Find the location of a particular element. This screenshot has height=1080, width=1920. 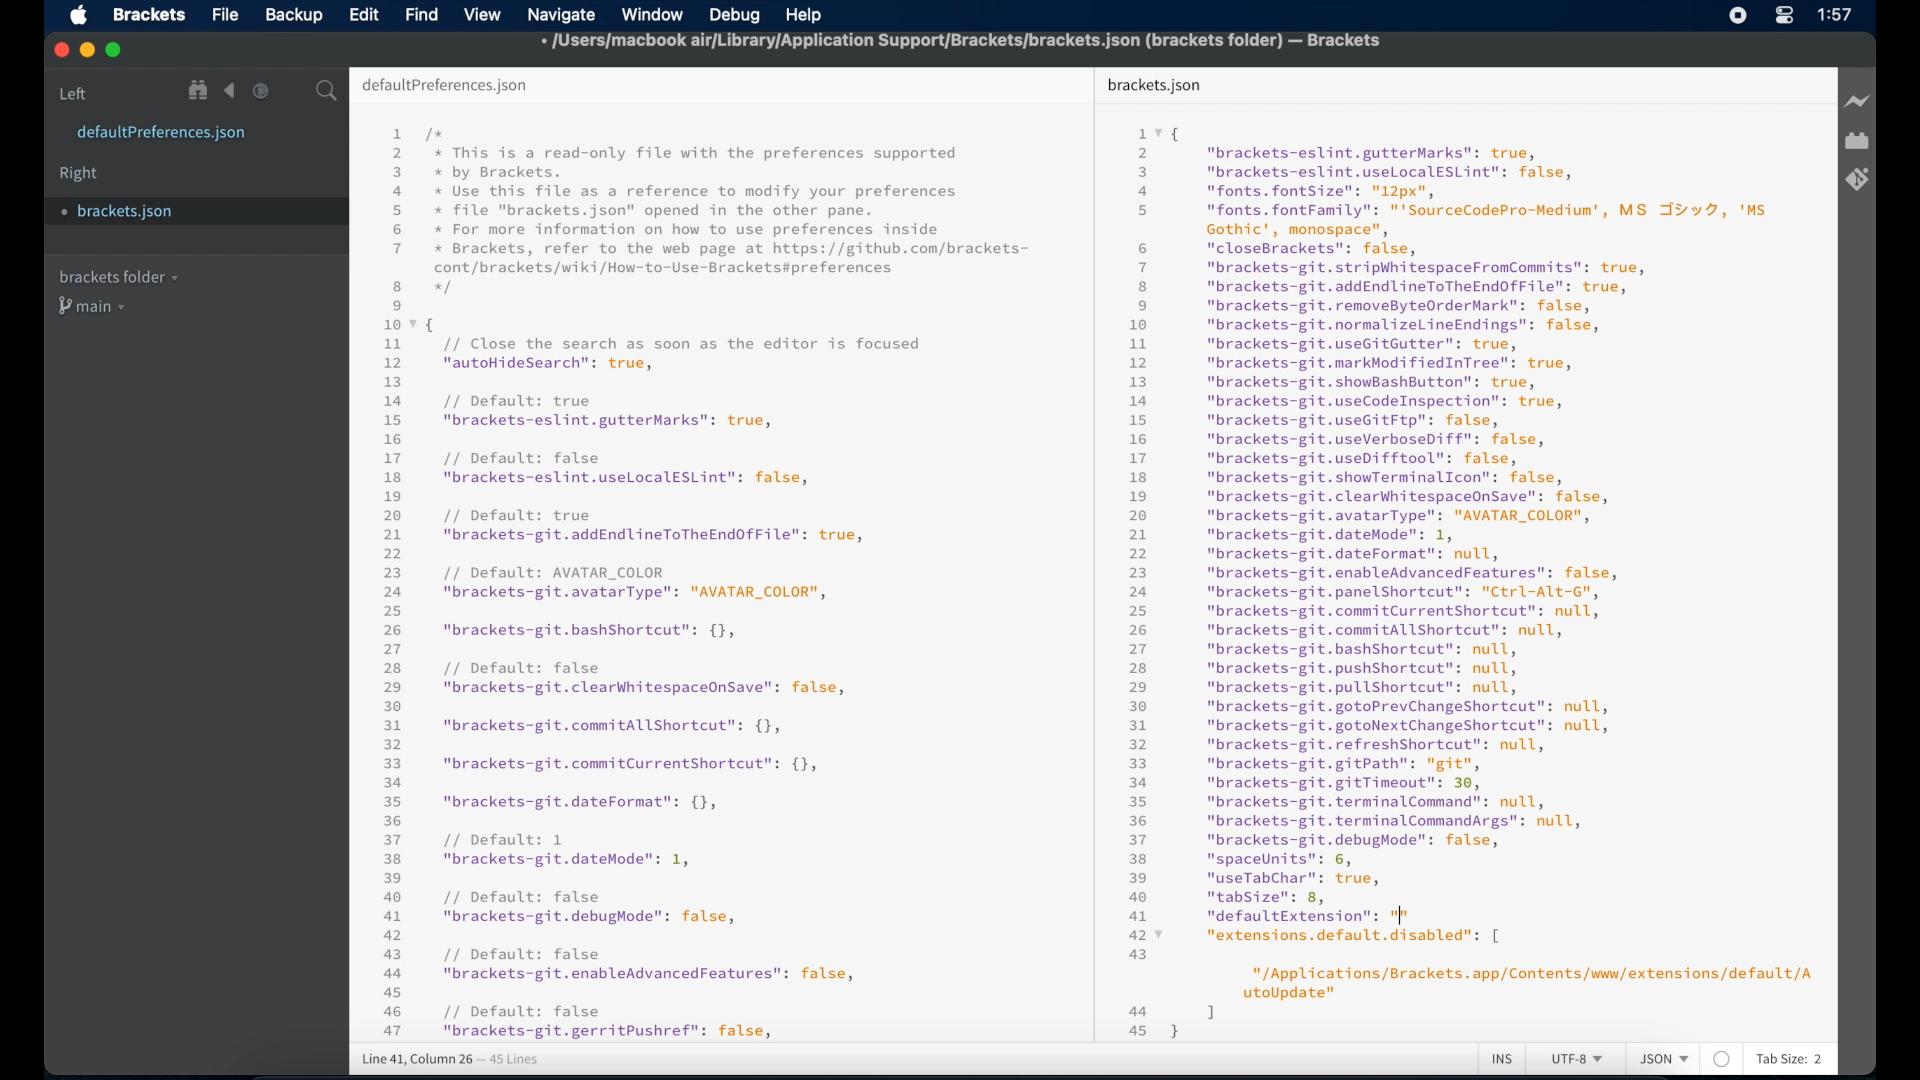

I/x 2 x This is a read-only file with the preferences supported3 x by Brackets.4 x Use this file as a reference to modify your preferences5 x file "brackets.json" opened in the other pane.6 x For more information on how to use preferences inside7 x Brackets, refer to the web page at https://github.com/brackets-cont/brackets/wiki/How-to-Use-Brackets#preferences8 x9107 {1 // Close the search as soon as the editor is focused12 "autoHideSearch": true,131a // Default: true15 "brackets-eslint.gutterMarks": true,1617 // Default: false18 "brackets-eslint.uselocalESLint": false,1920 // Default: true21 "brackets-git.addEndlineToTheEndOfFile": true,2223 // Default: AVATAR_COLOR24 "brackets-git.avatarType": "AVATAR_COLOR",2526 "brackets-git.bashshortcut": {},2728 // Default: false29 "brackets-git.clearWhitespaceOnsave": false,3031 "brackets-git.commitAllShortcut": {},3233 "brackets-git.commitCurrentShortcut": {},3435 "brackets-git.dateFormat": {},3637 // Default: 138 "brackets-git.dateMode": 1,3940 // Default: falsea1 "brackets-git.debugMode": false,a2a3 // Default: false44 "brackets-git.enableAdvancedFeatures": false,as46 // Default: false47 "brackets-git.gerritPushref": false, is located at coordinates (707, 582).